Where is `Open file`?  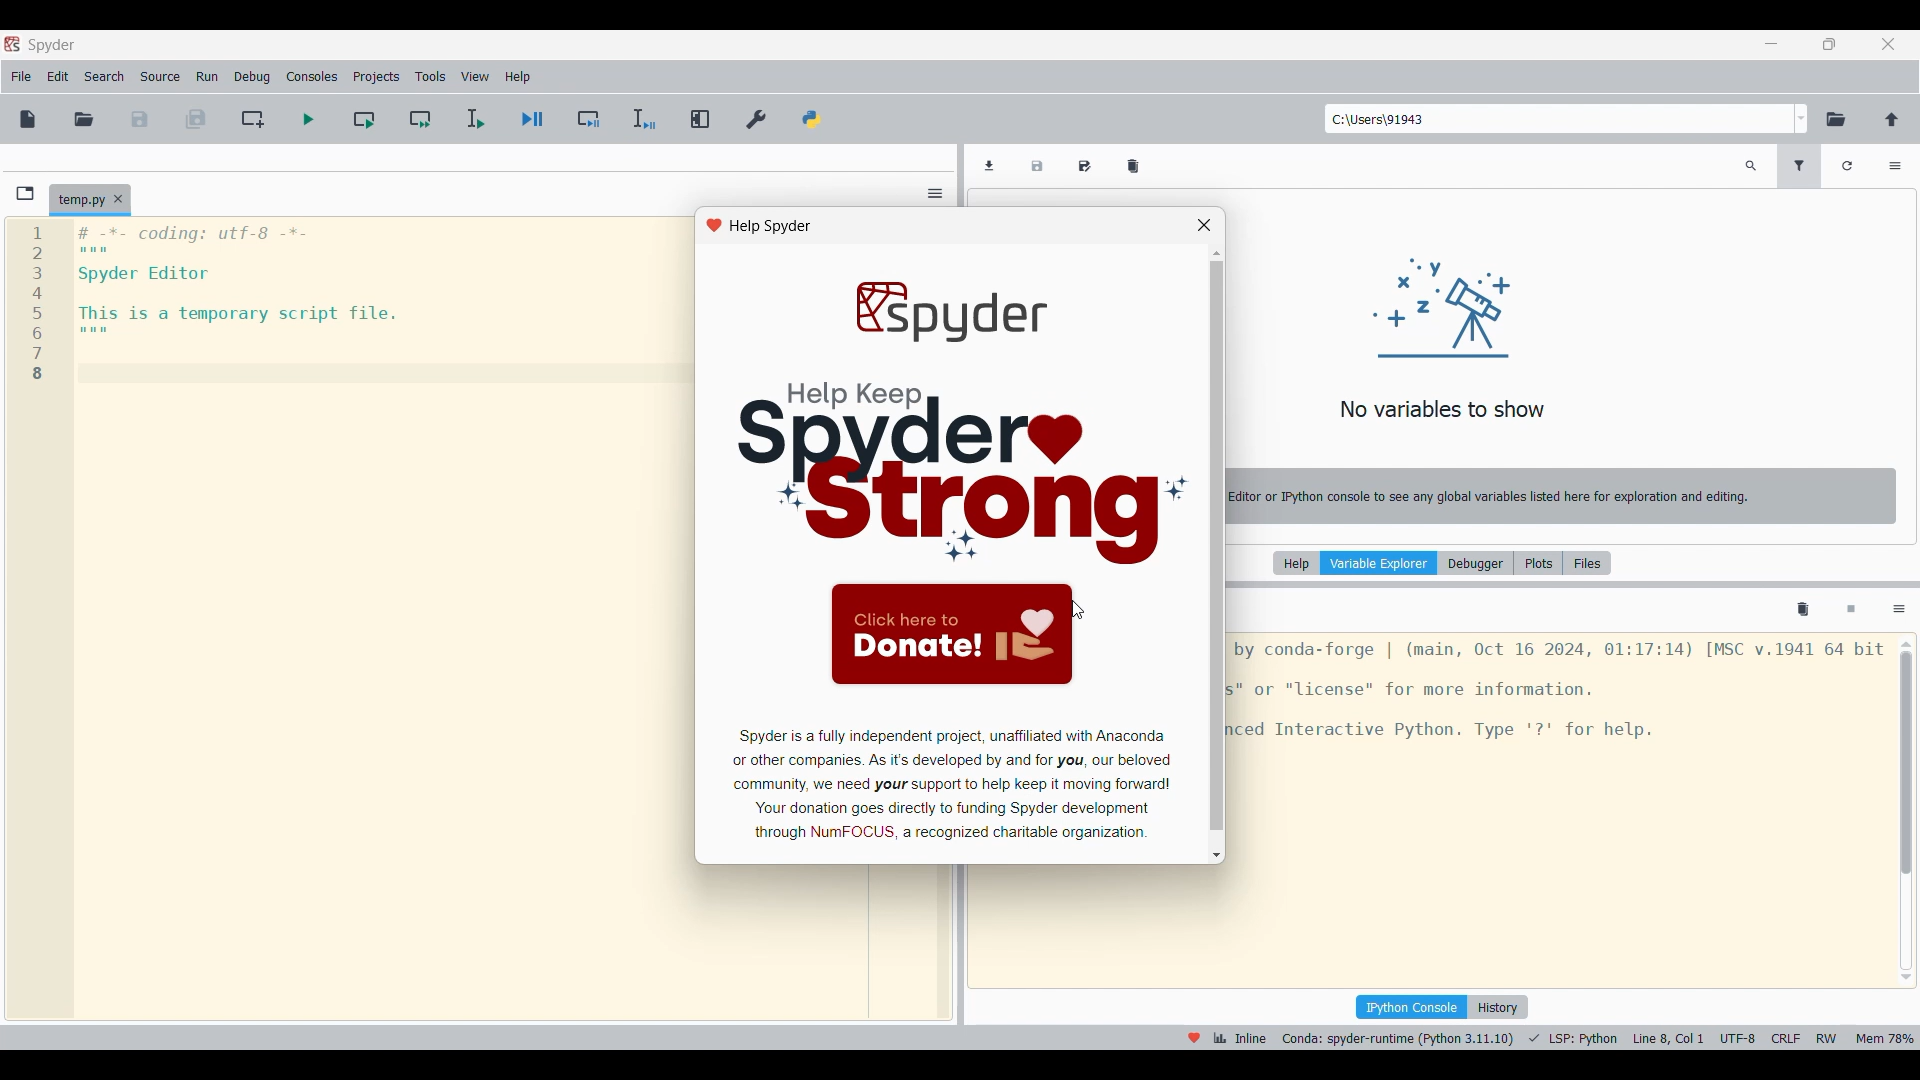 Open file is located at coordinates (84, 119).